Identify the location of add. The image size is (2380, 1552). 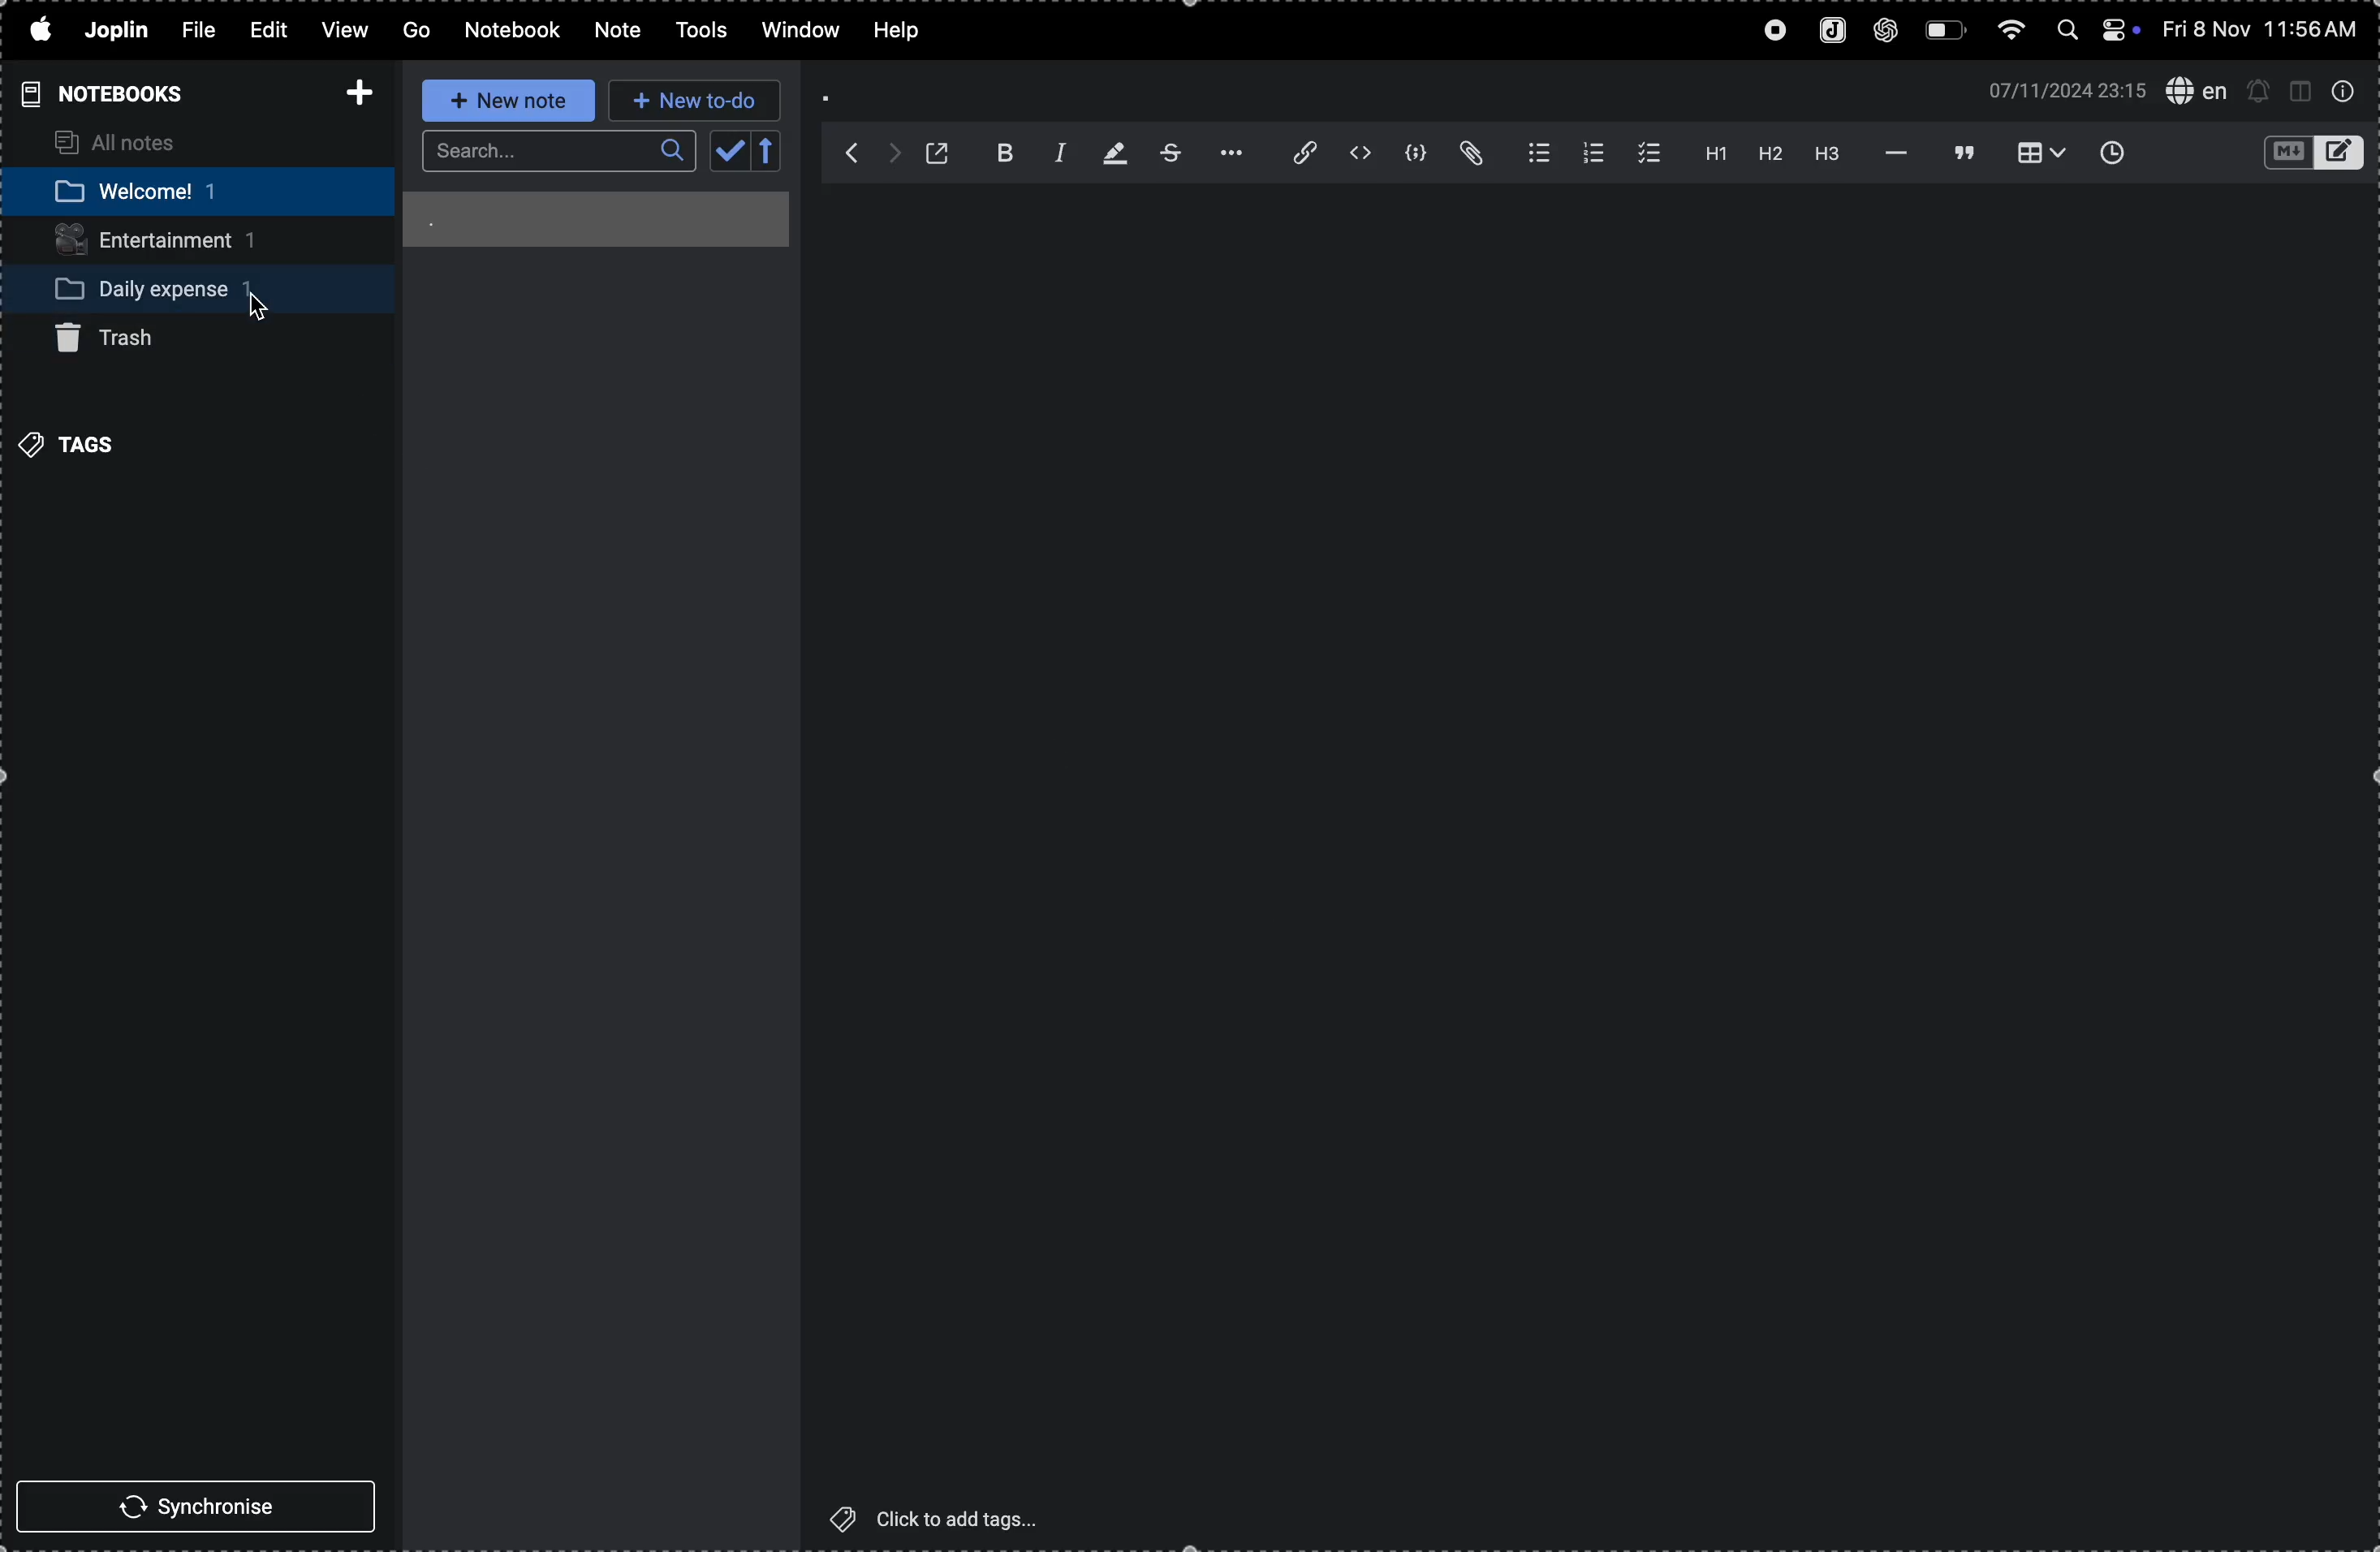
(353, 86).